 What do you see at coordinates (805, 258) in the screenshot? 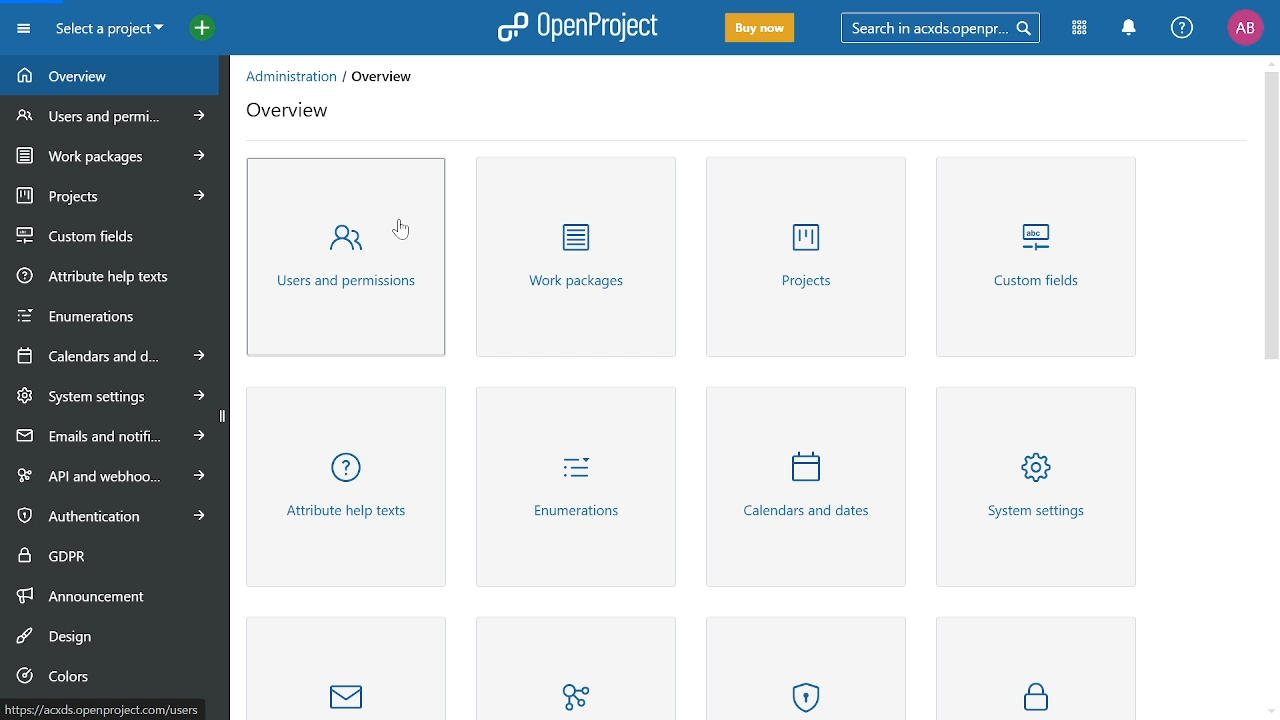
I see `Projects` at bounding box center [805, 258].